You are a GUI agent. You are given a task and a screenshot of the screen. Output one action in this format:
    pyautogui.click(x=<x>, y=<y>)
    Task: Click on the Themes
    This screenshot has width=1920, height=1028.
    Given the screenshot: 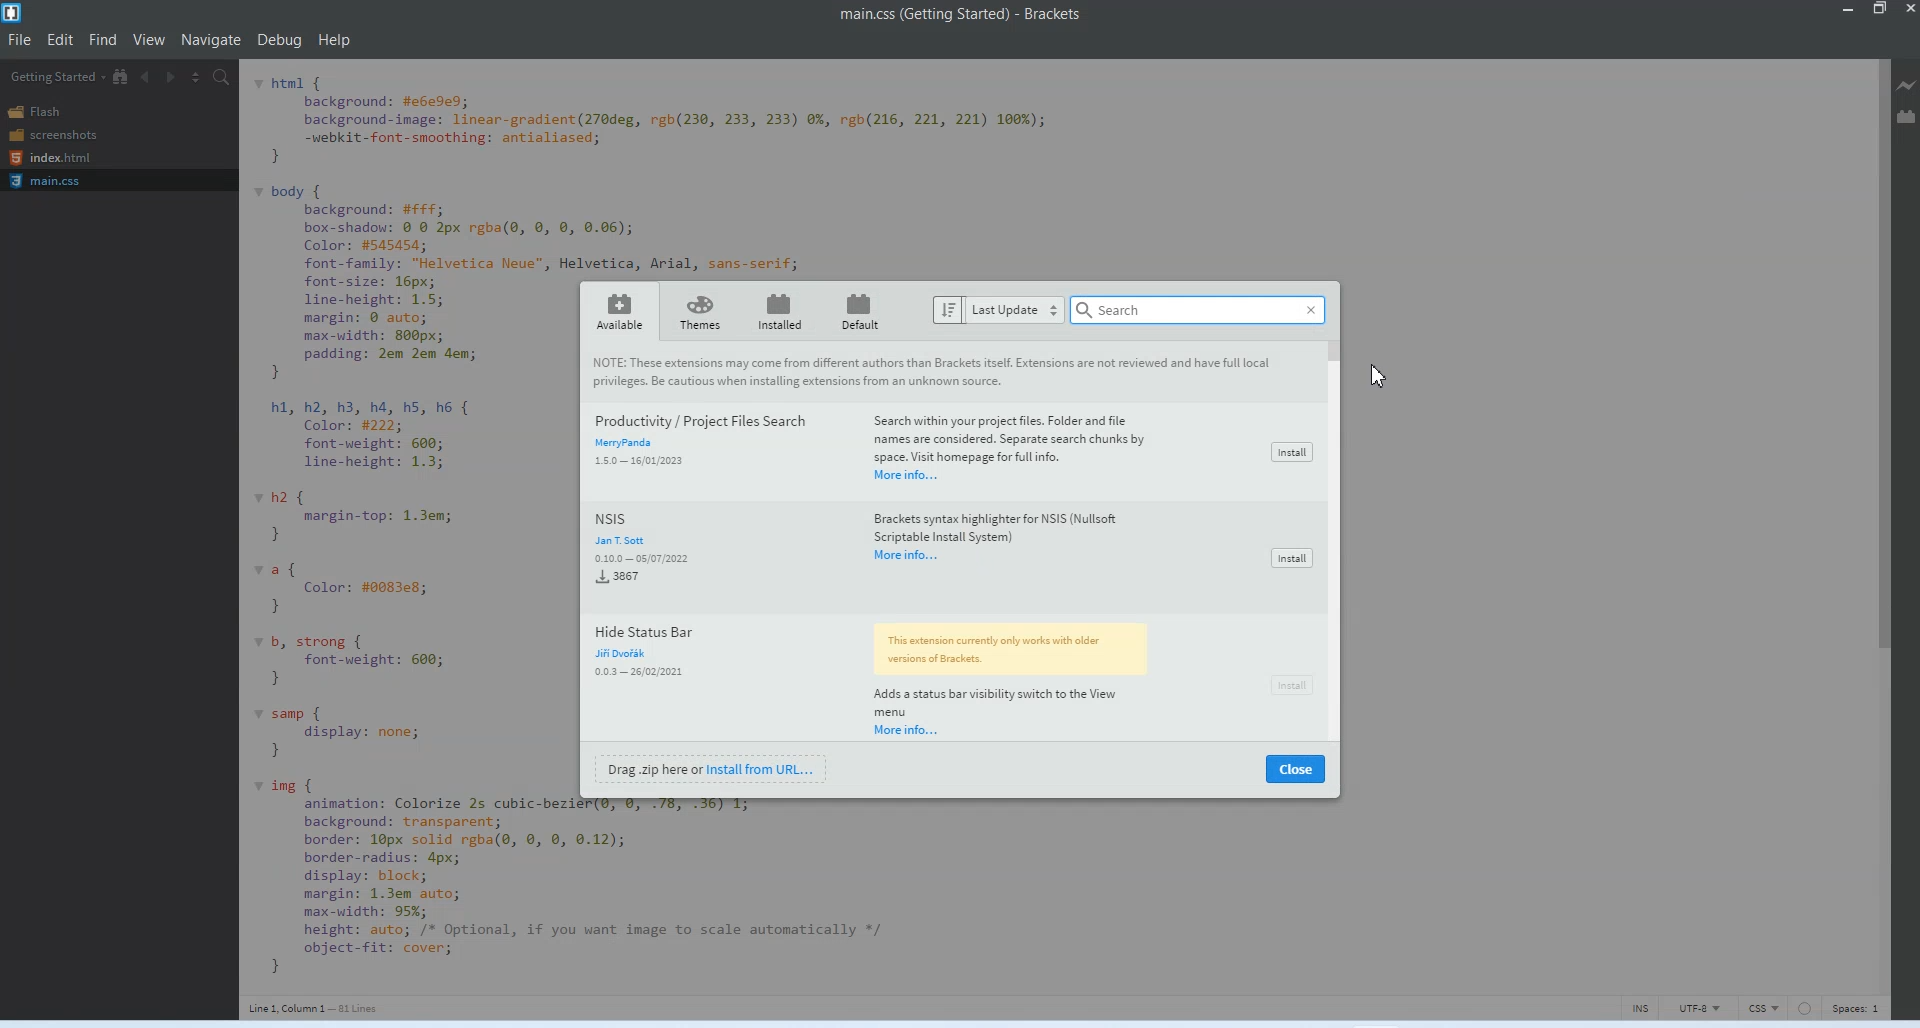 What is the action you would take?
    pyautogui.click(x=699, y=311)
    